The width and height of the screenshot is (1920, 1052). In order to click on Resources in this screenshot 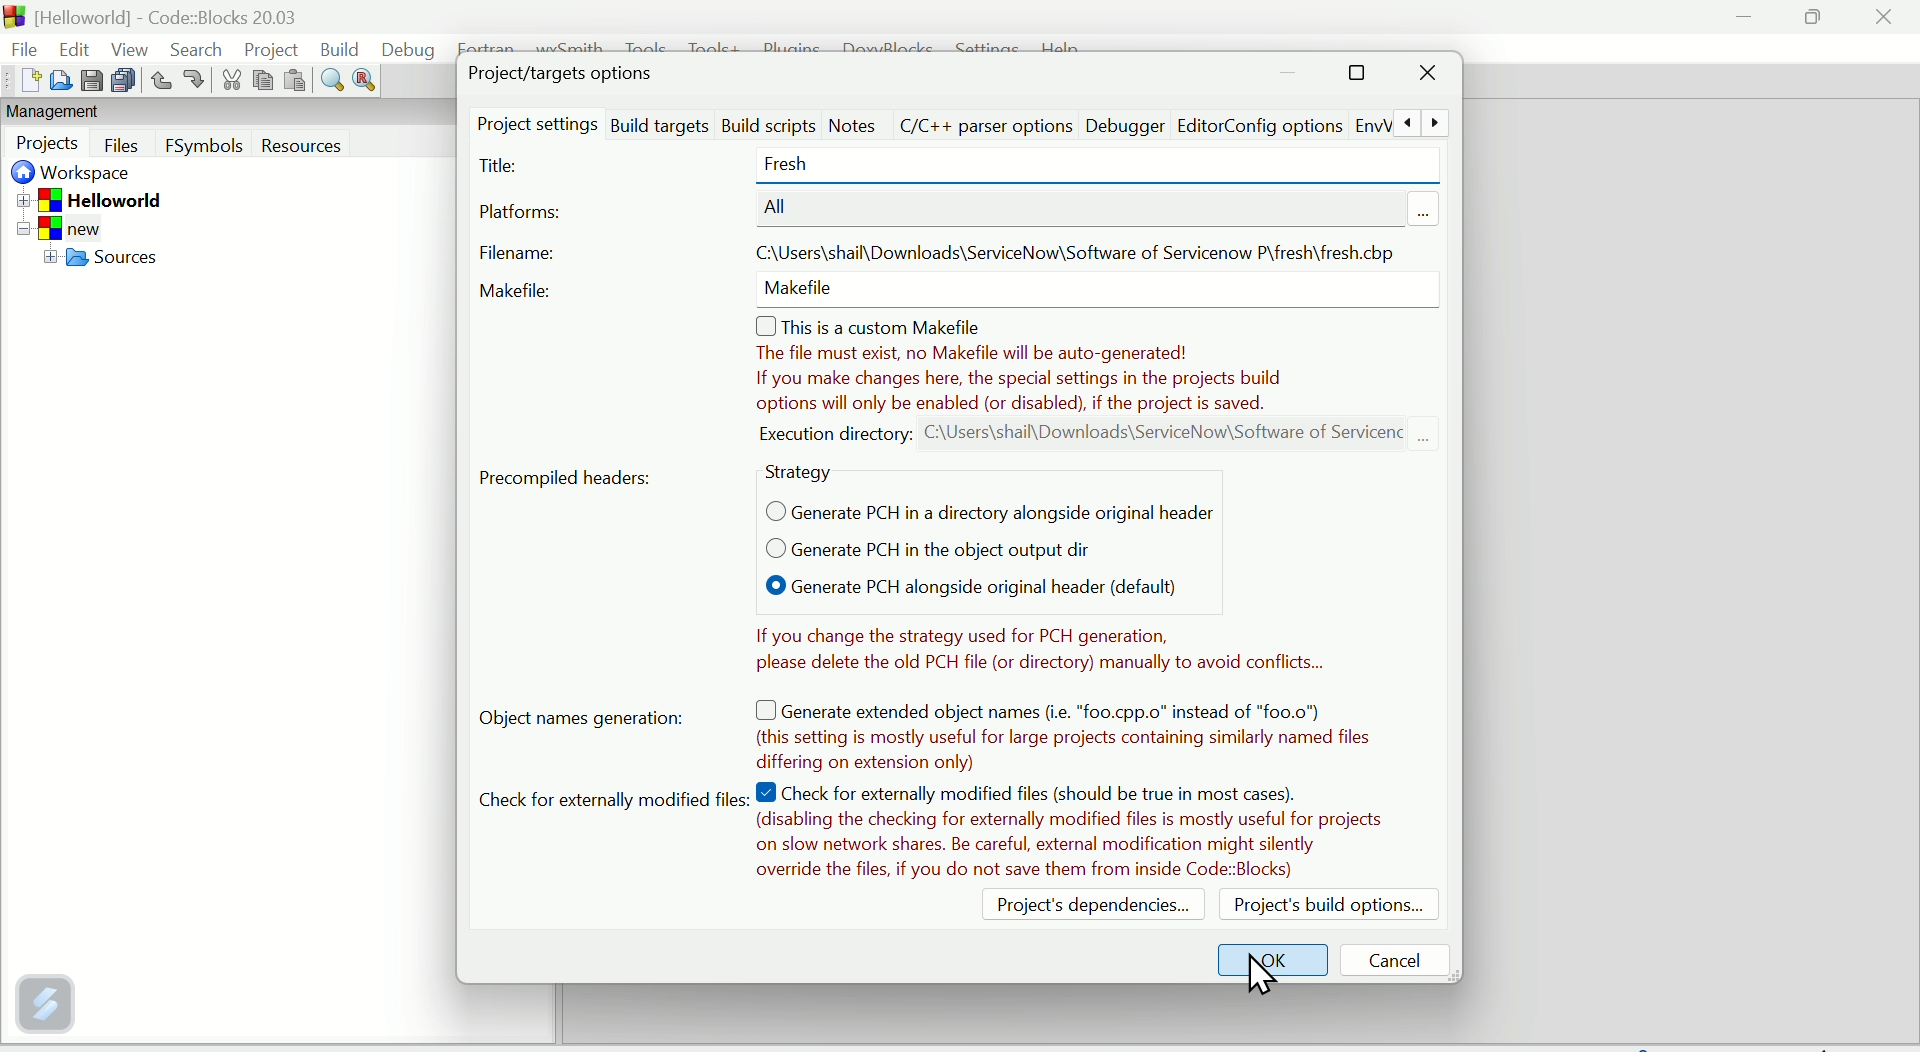, I will do `click(336, 147)`.